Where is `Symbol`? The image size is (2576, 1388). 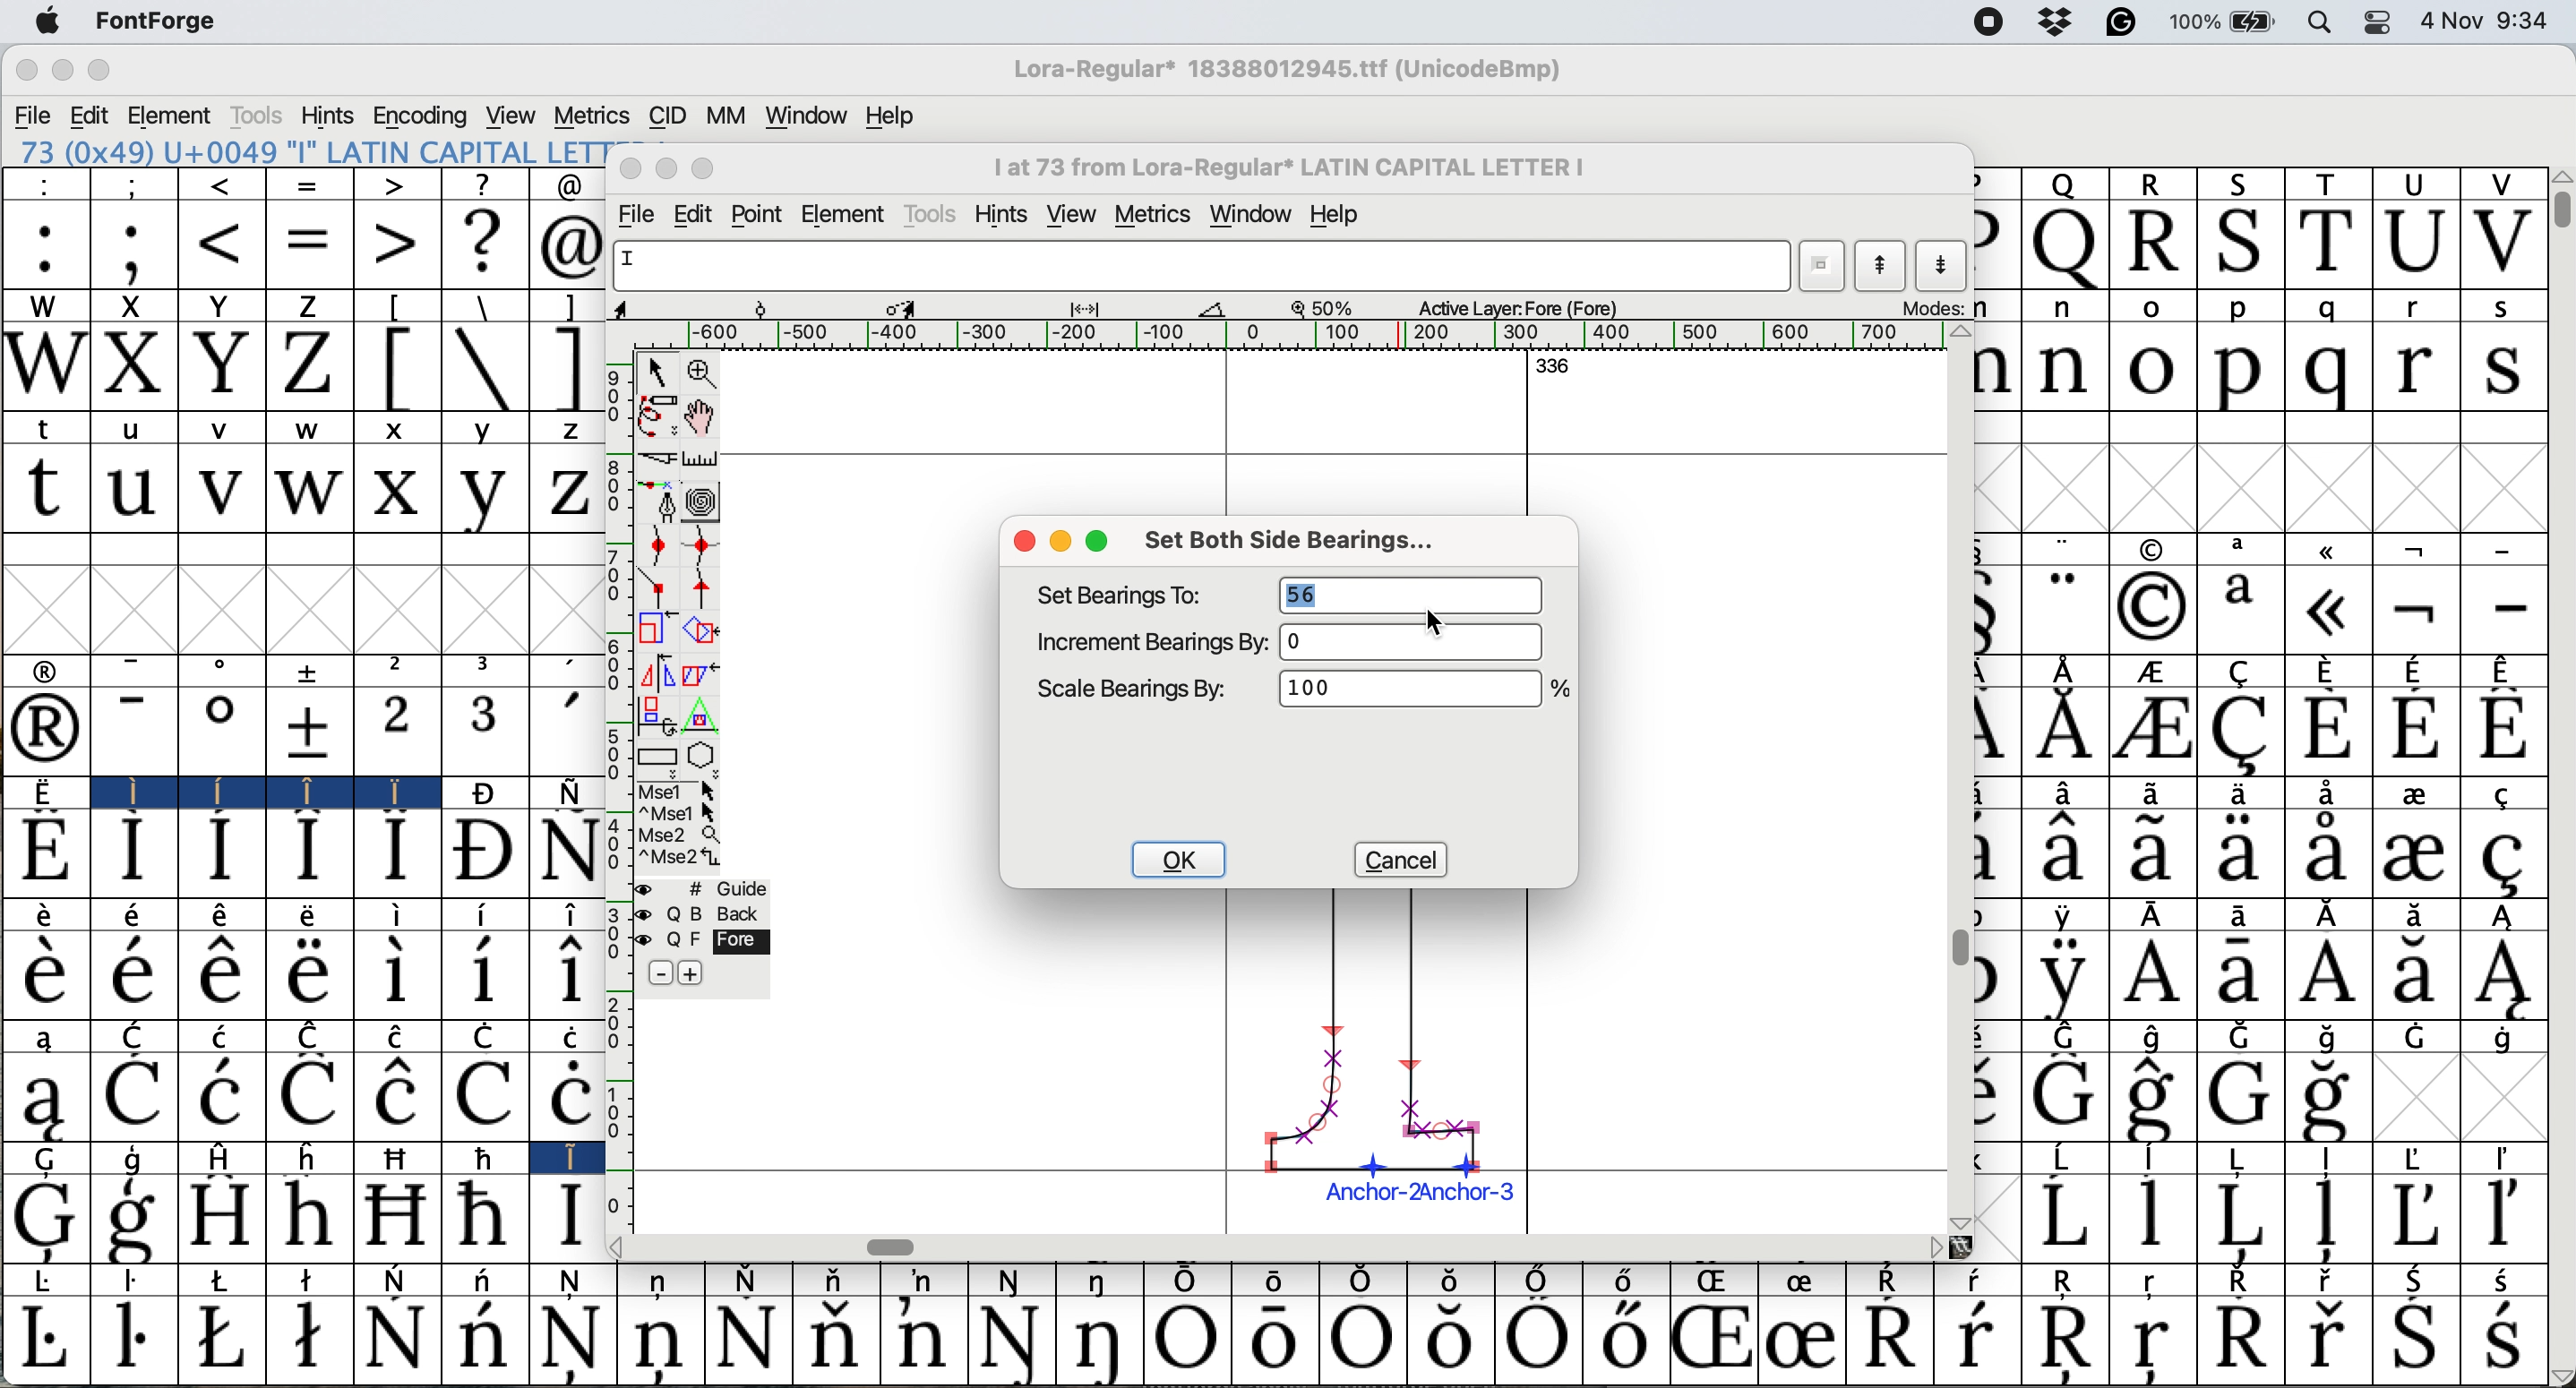
Symbol is located at coordinates (482, 1216).